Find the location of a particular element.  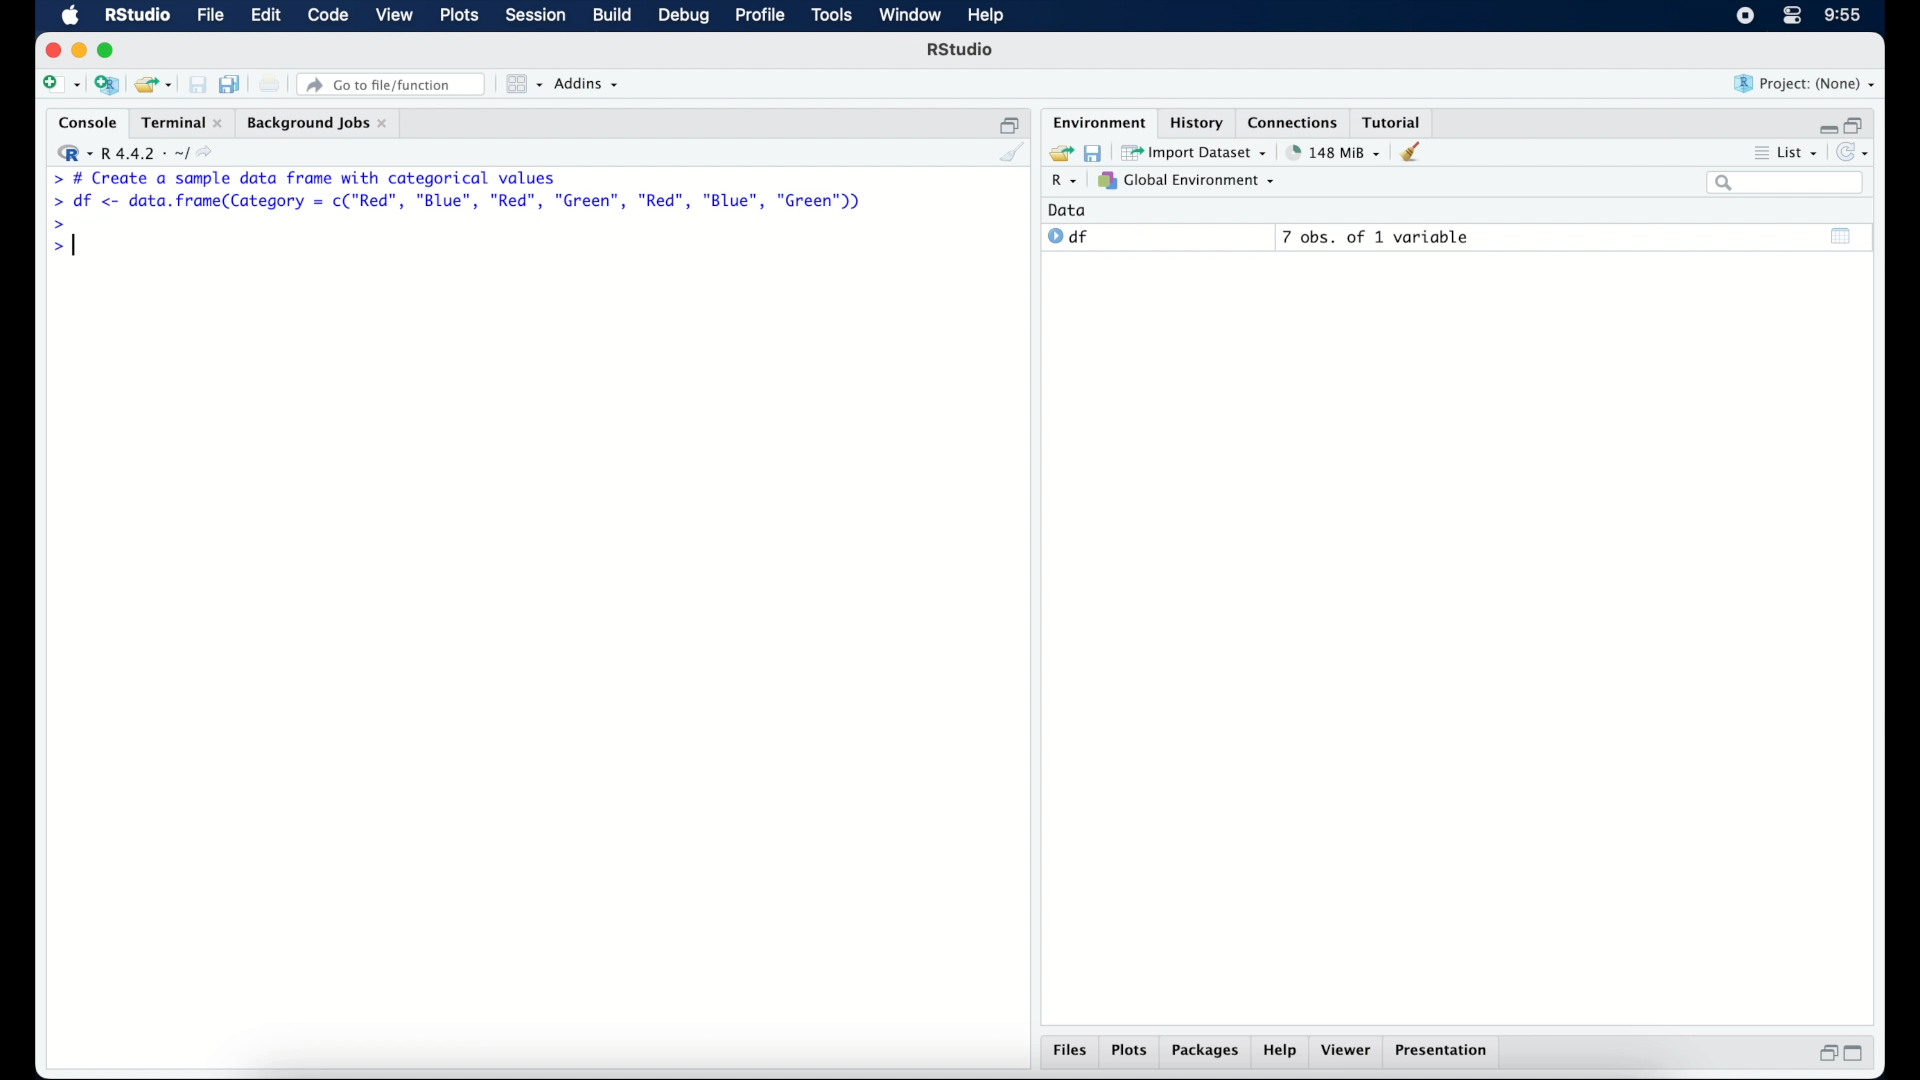

viewer is located at coordinates (1348, 1052).